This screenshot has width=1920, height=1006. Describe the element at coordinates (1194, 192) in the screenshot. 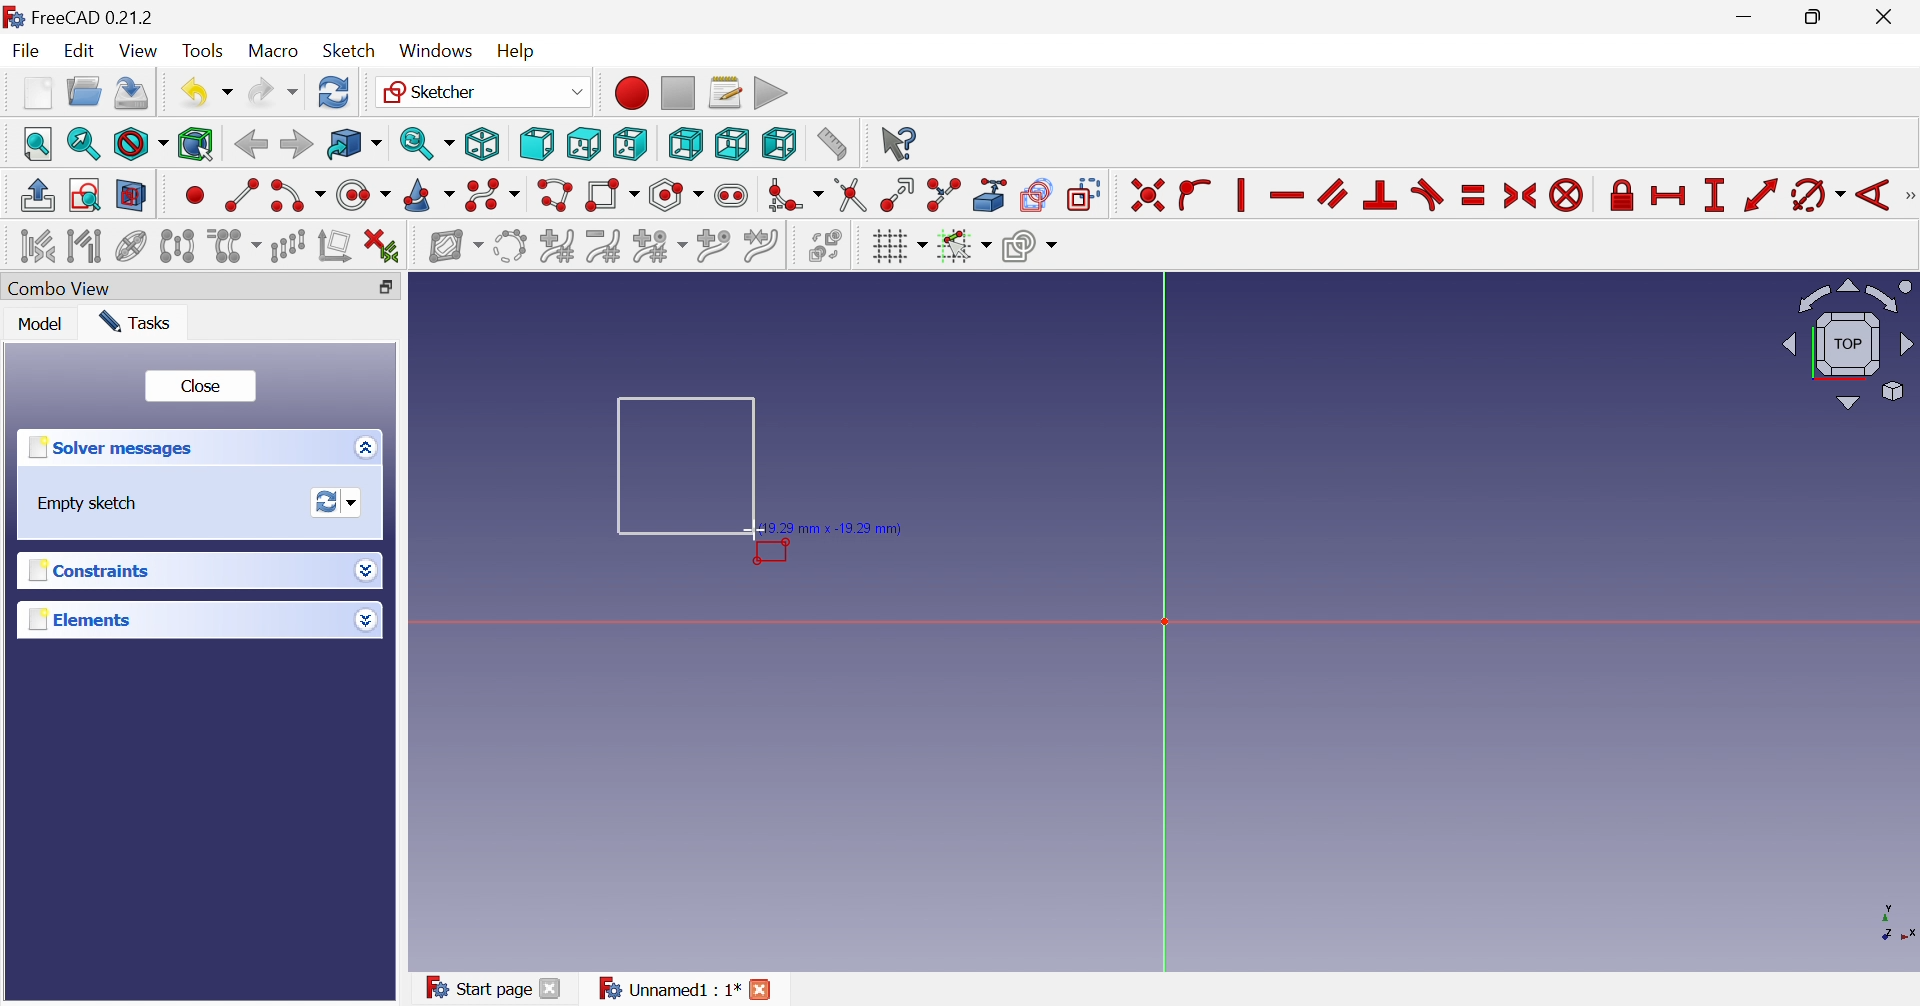

I see `Constrain point onto object` at that location.